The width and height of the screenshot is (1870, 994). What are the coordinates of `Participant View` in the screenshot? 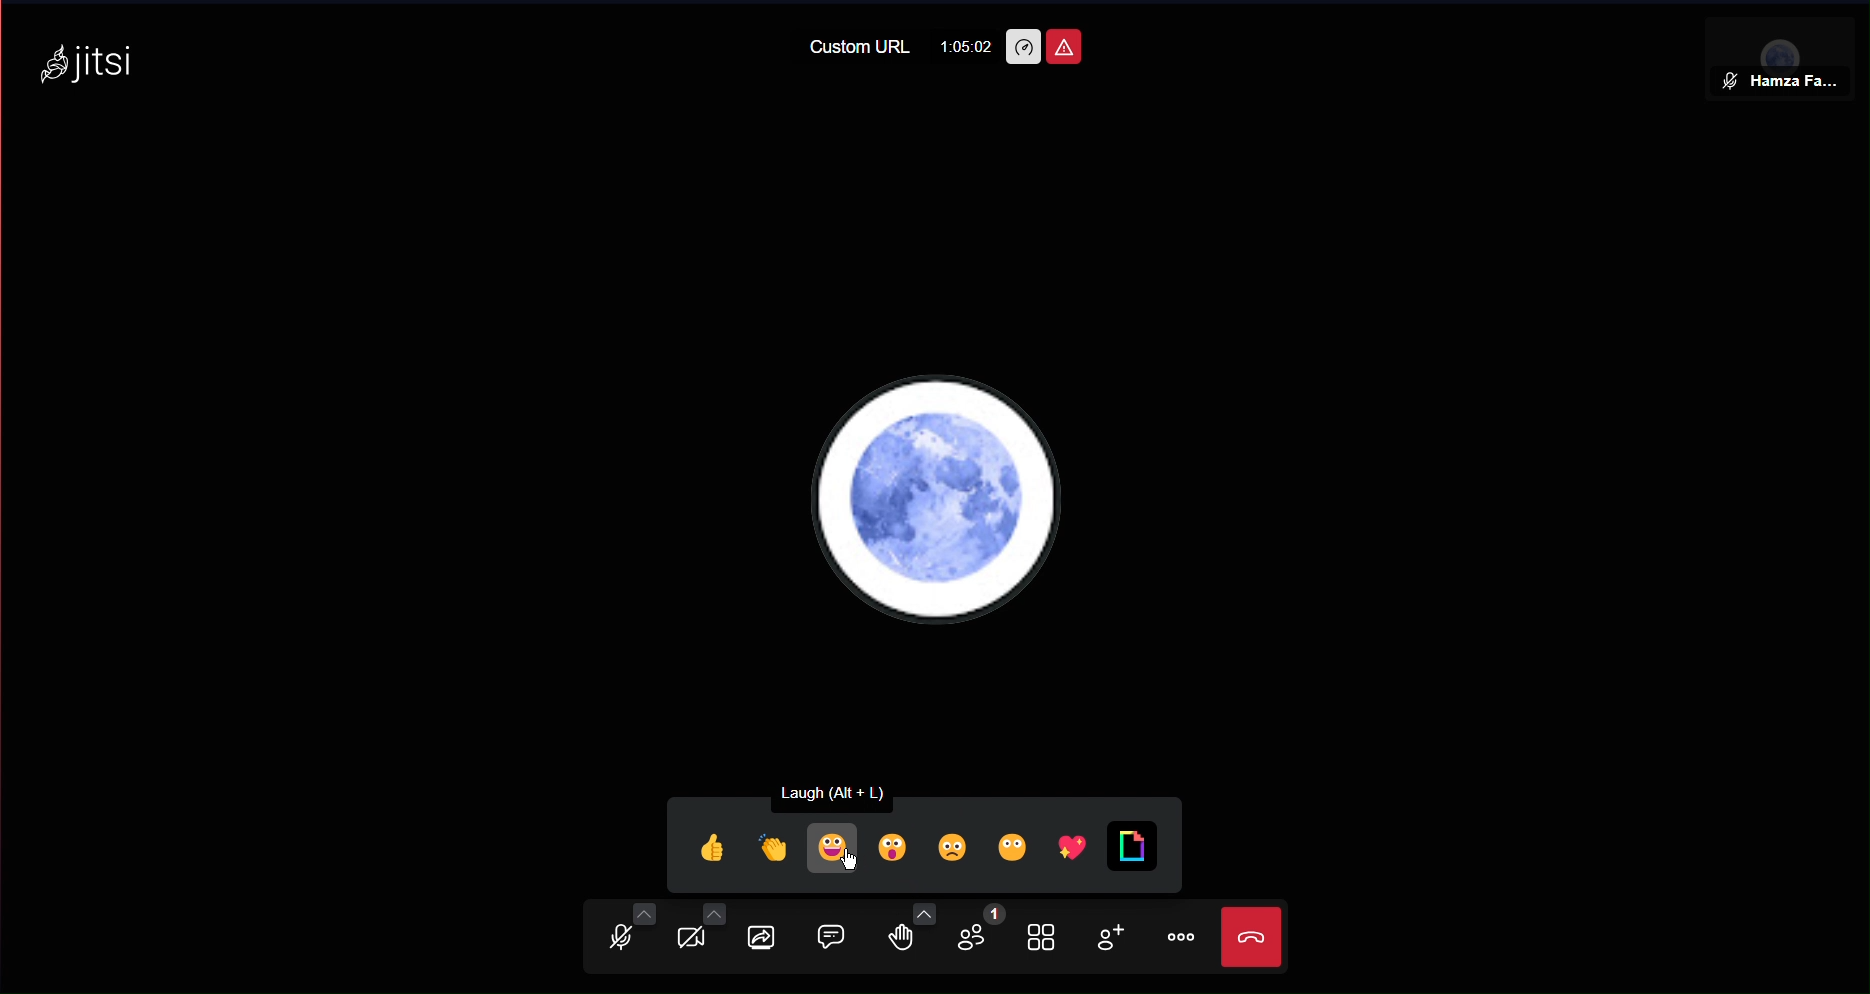 It's located at (1784, 48).